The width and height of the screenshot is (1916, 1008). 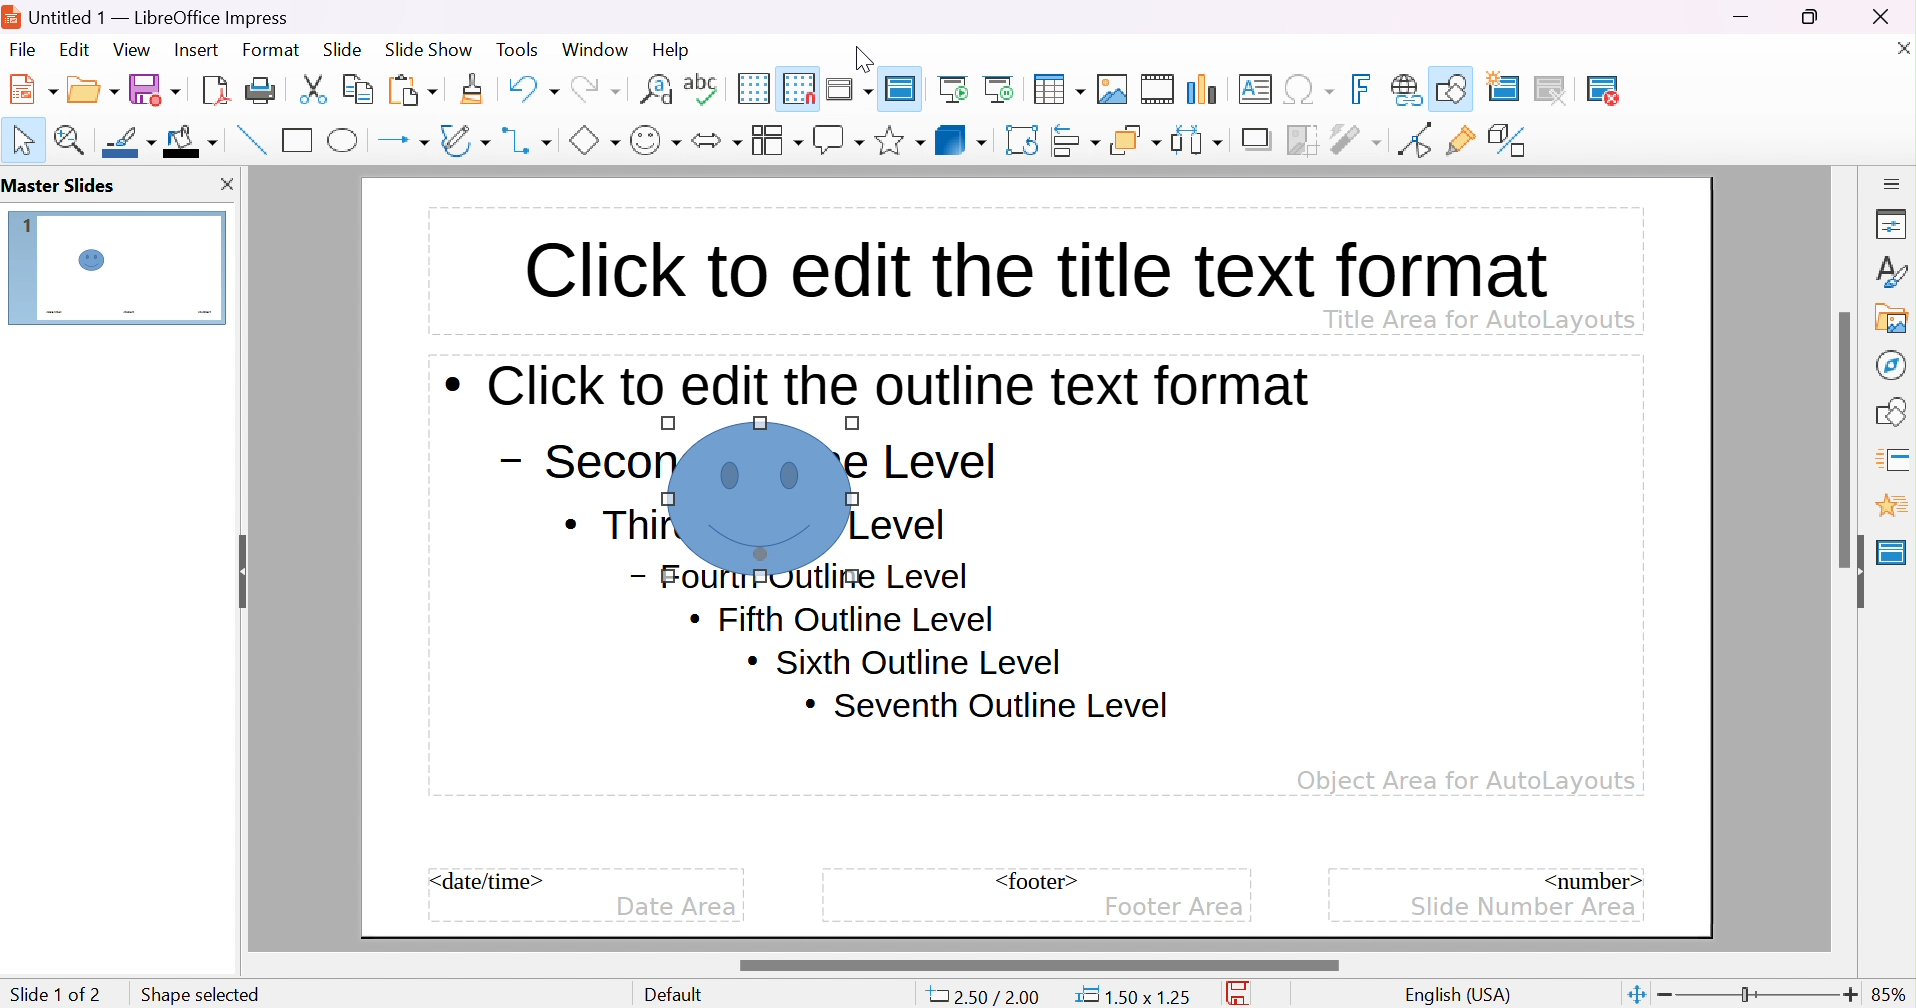 I want to click on hide, so click(x=239, y=565).